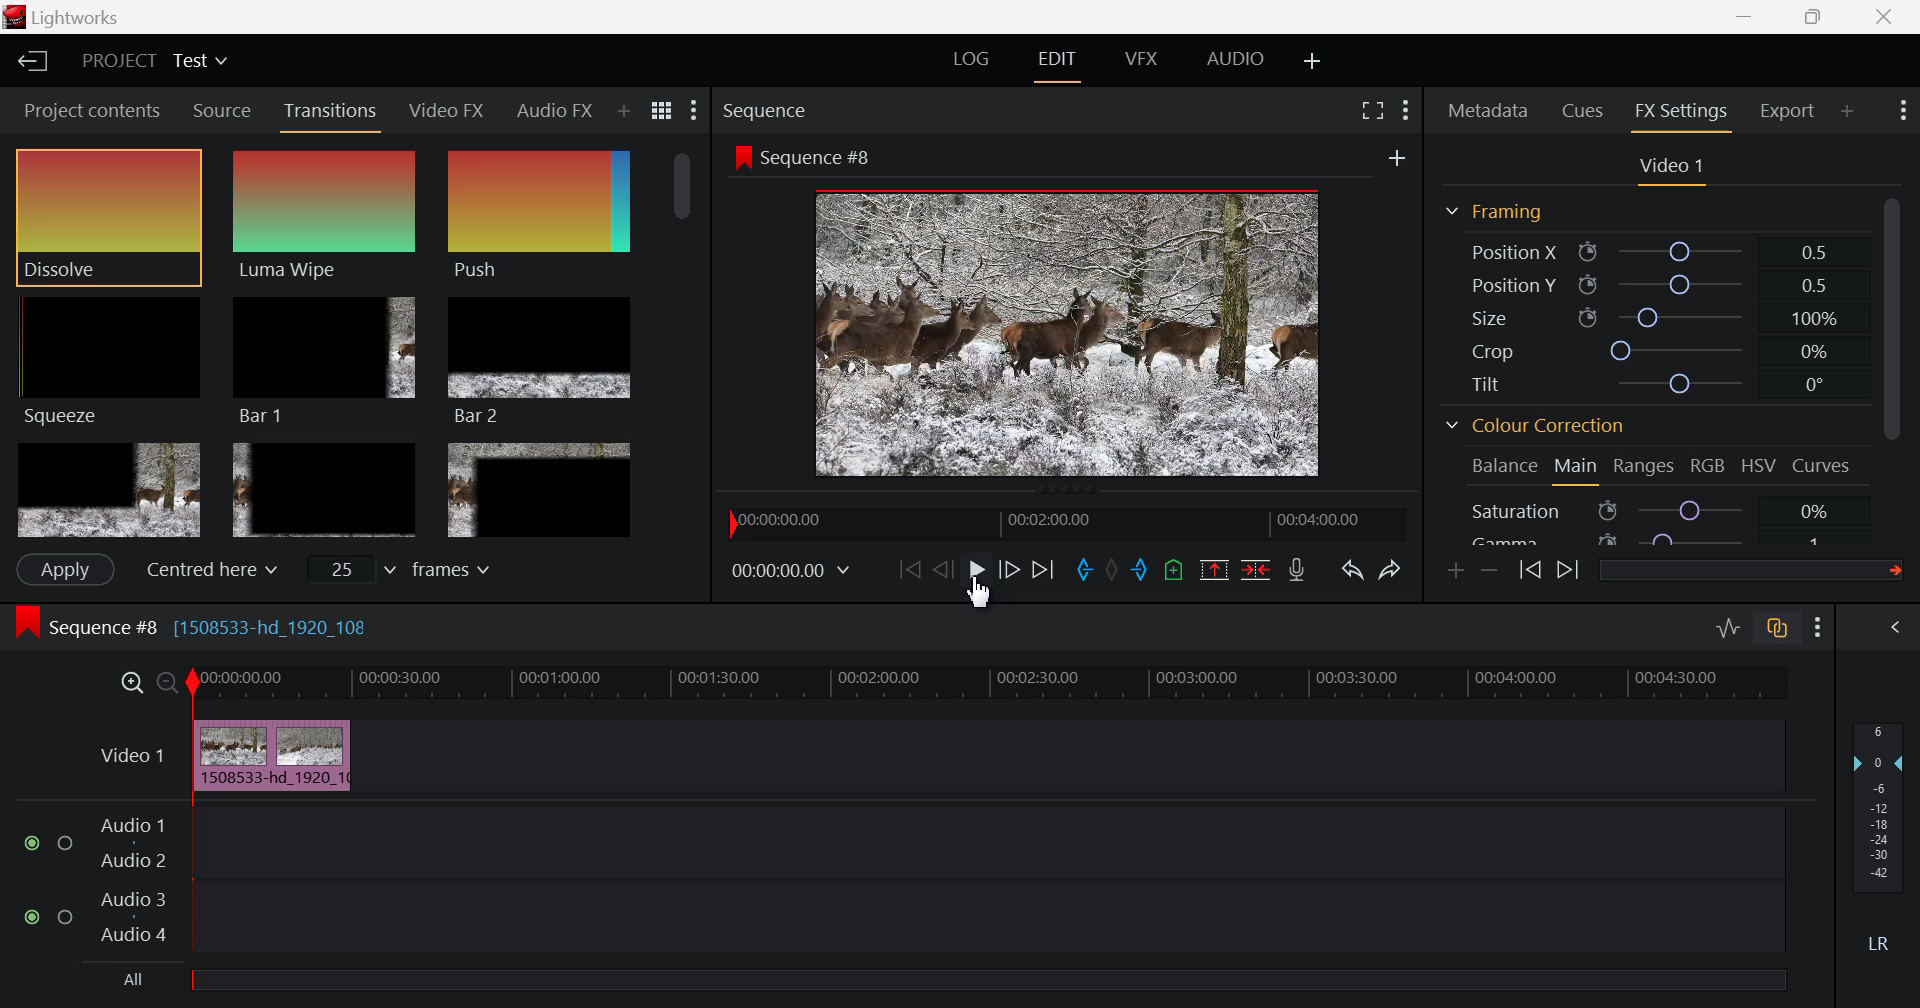 This screenshot has height=1008, width=1920. What do you see at coordinates (198, 624) in the screenshot?
I see `Sequence #8 [1508533-hd_1920_108` at bounding box center [198, 624].